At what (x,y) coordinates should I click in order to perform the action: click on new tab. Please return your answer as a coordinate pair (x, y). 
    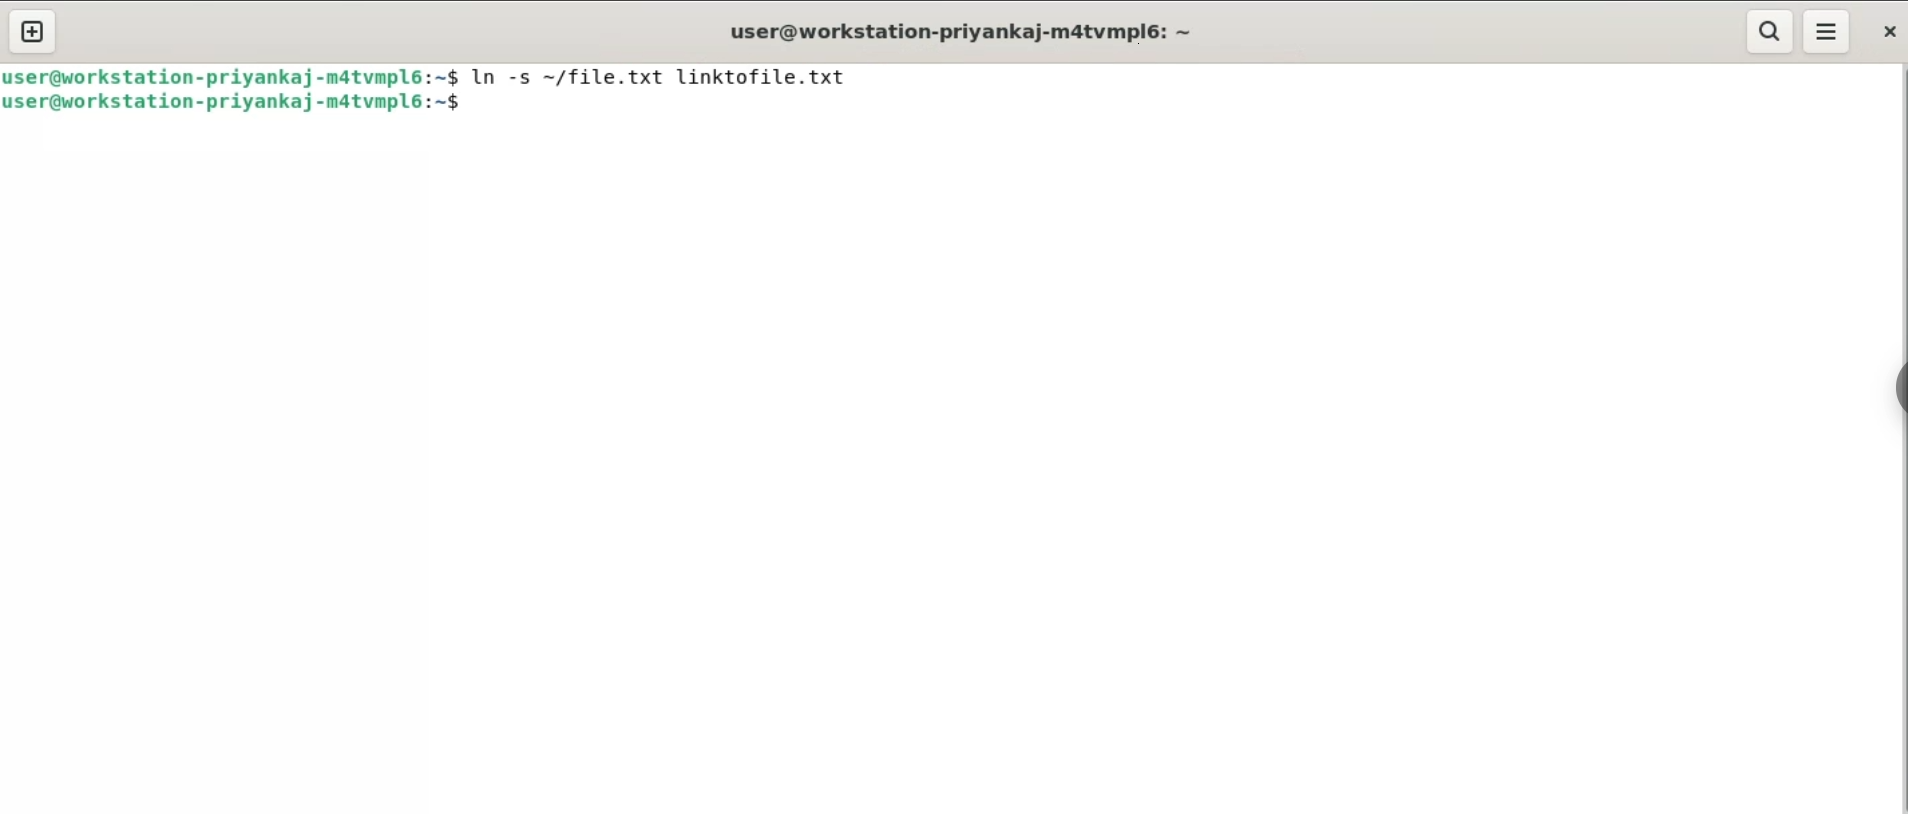
    Looking at the image, I should click on (34, 32).